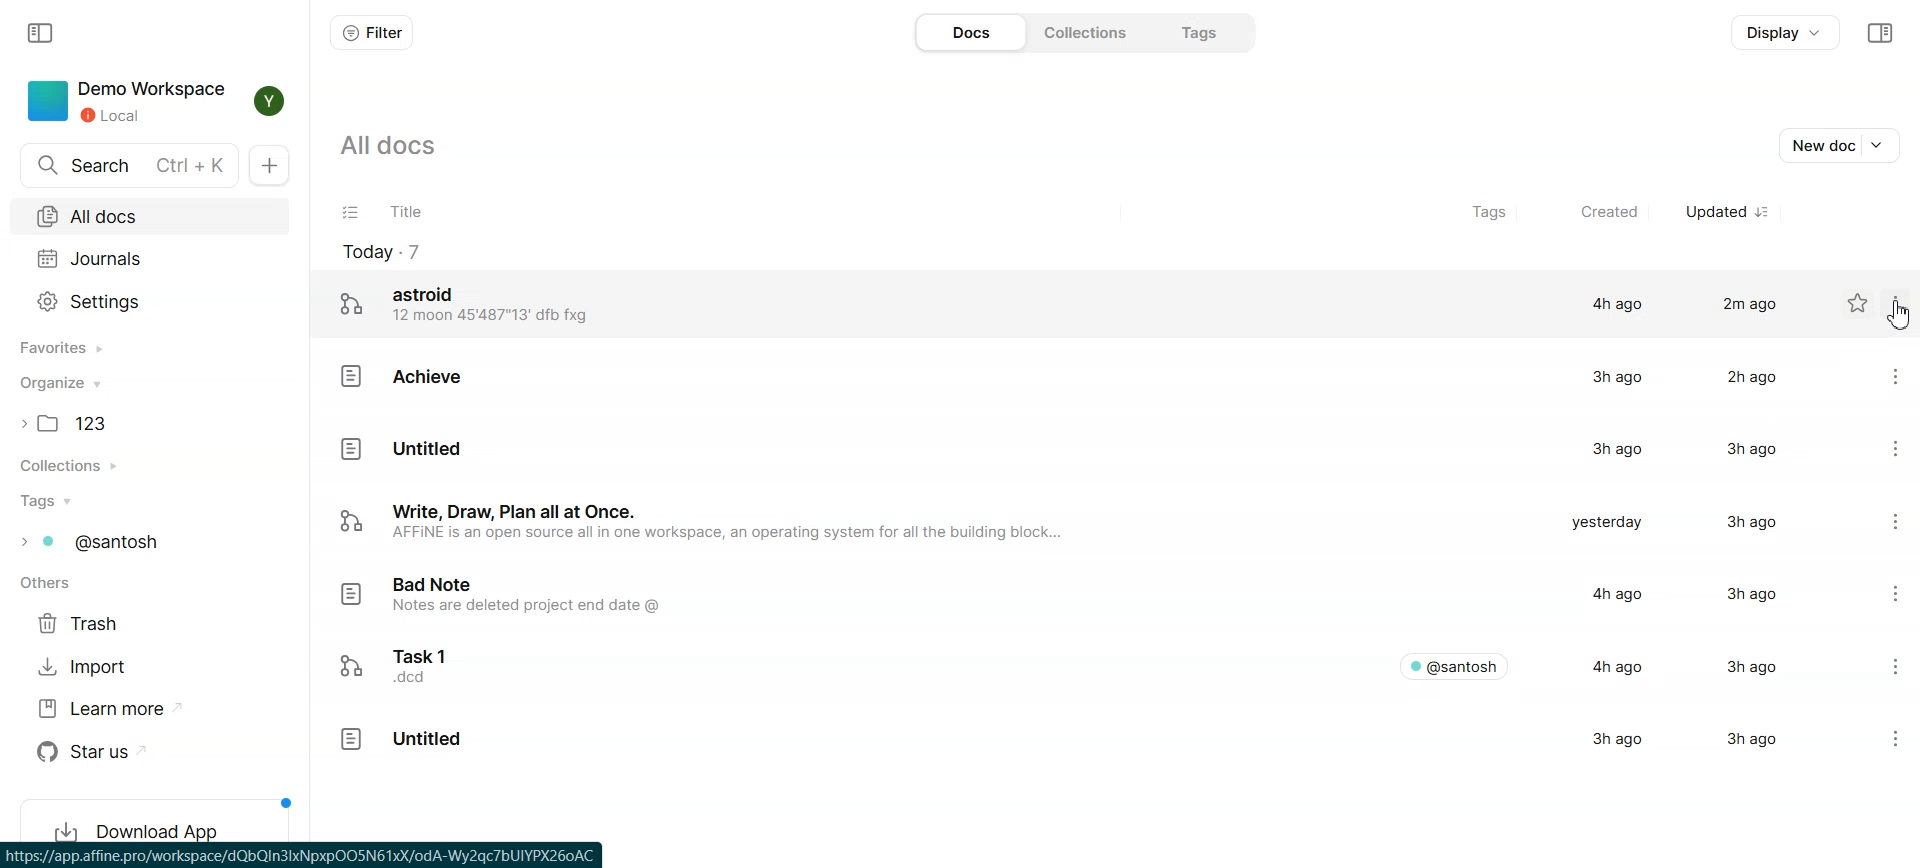  I want to click on Filter, so click(371, 33).